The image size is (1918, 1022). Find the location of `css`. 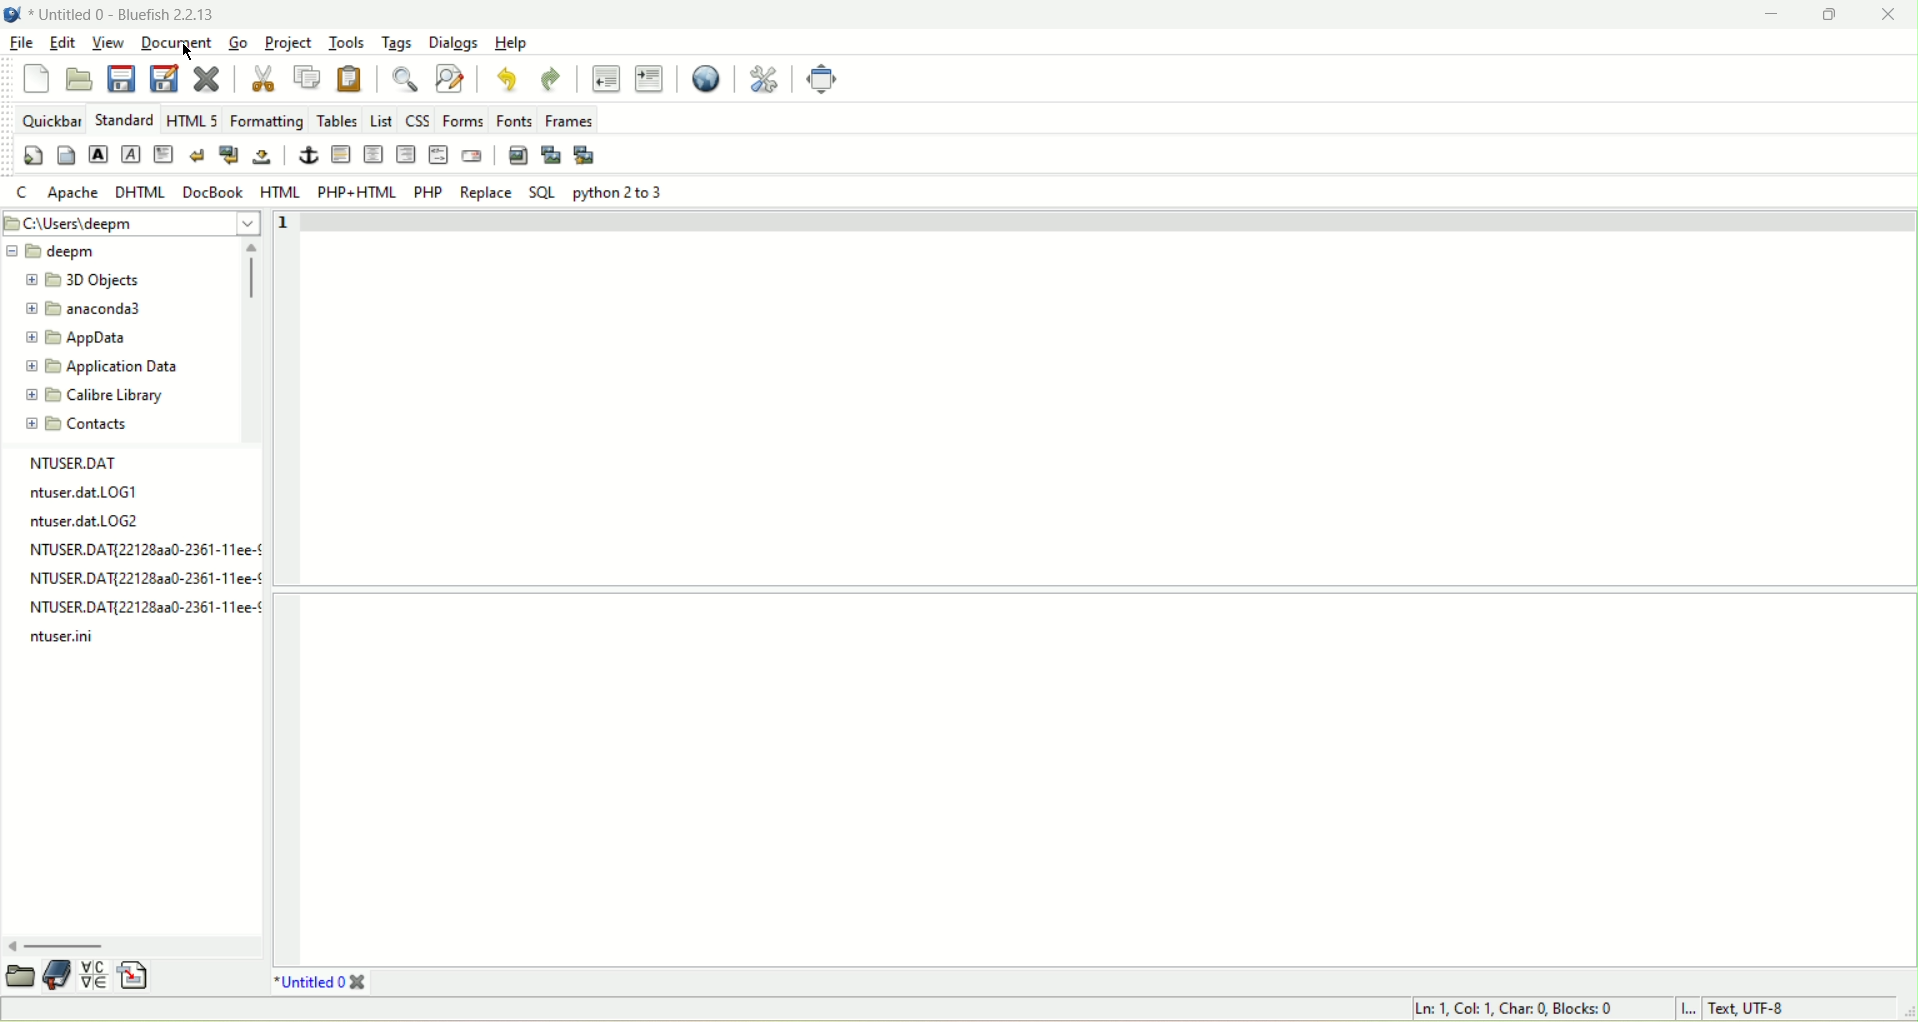

css is located at coordinates (418, 120).